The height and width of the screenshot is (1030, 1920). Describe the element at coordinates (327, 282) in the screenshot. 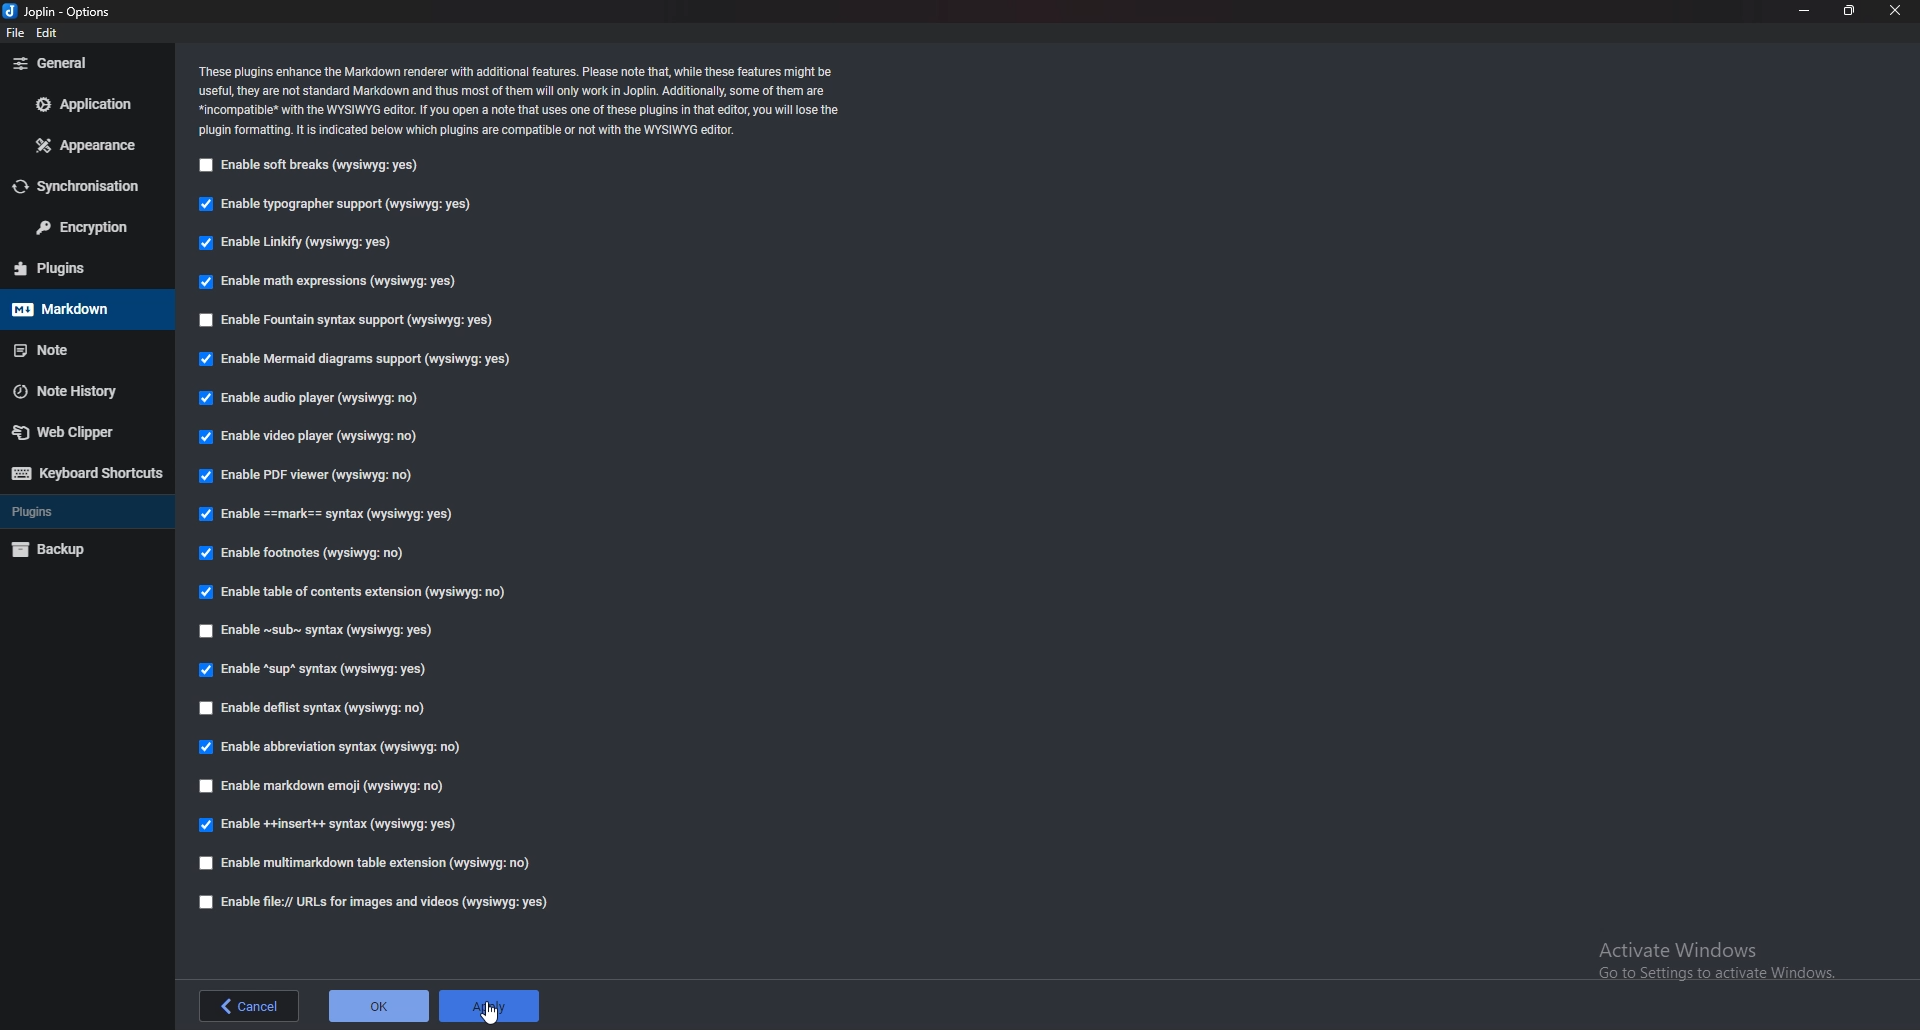

I see `` at that location.